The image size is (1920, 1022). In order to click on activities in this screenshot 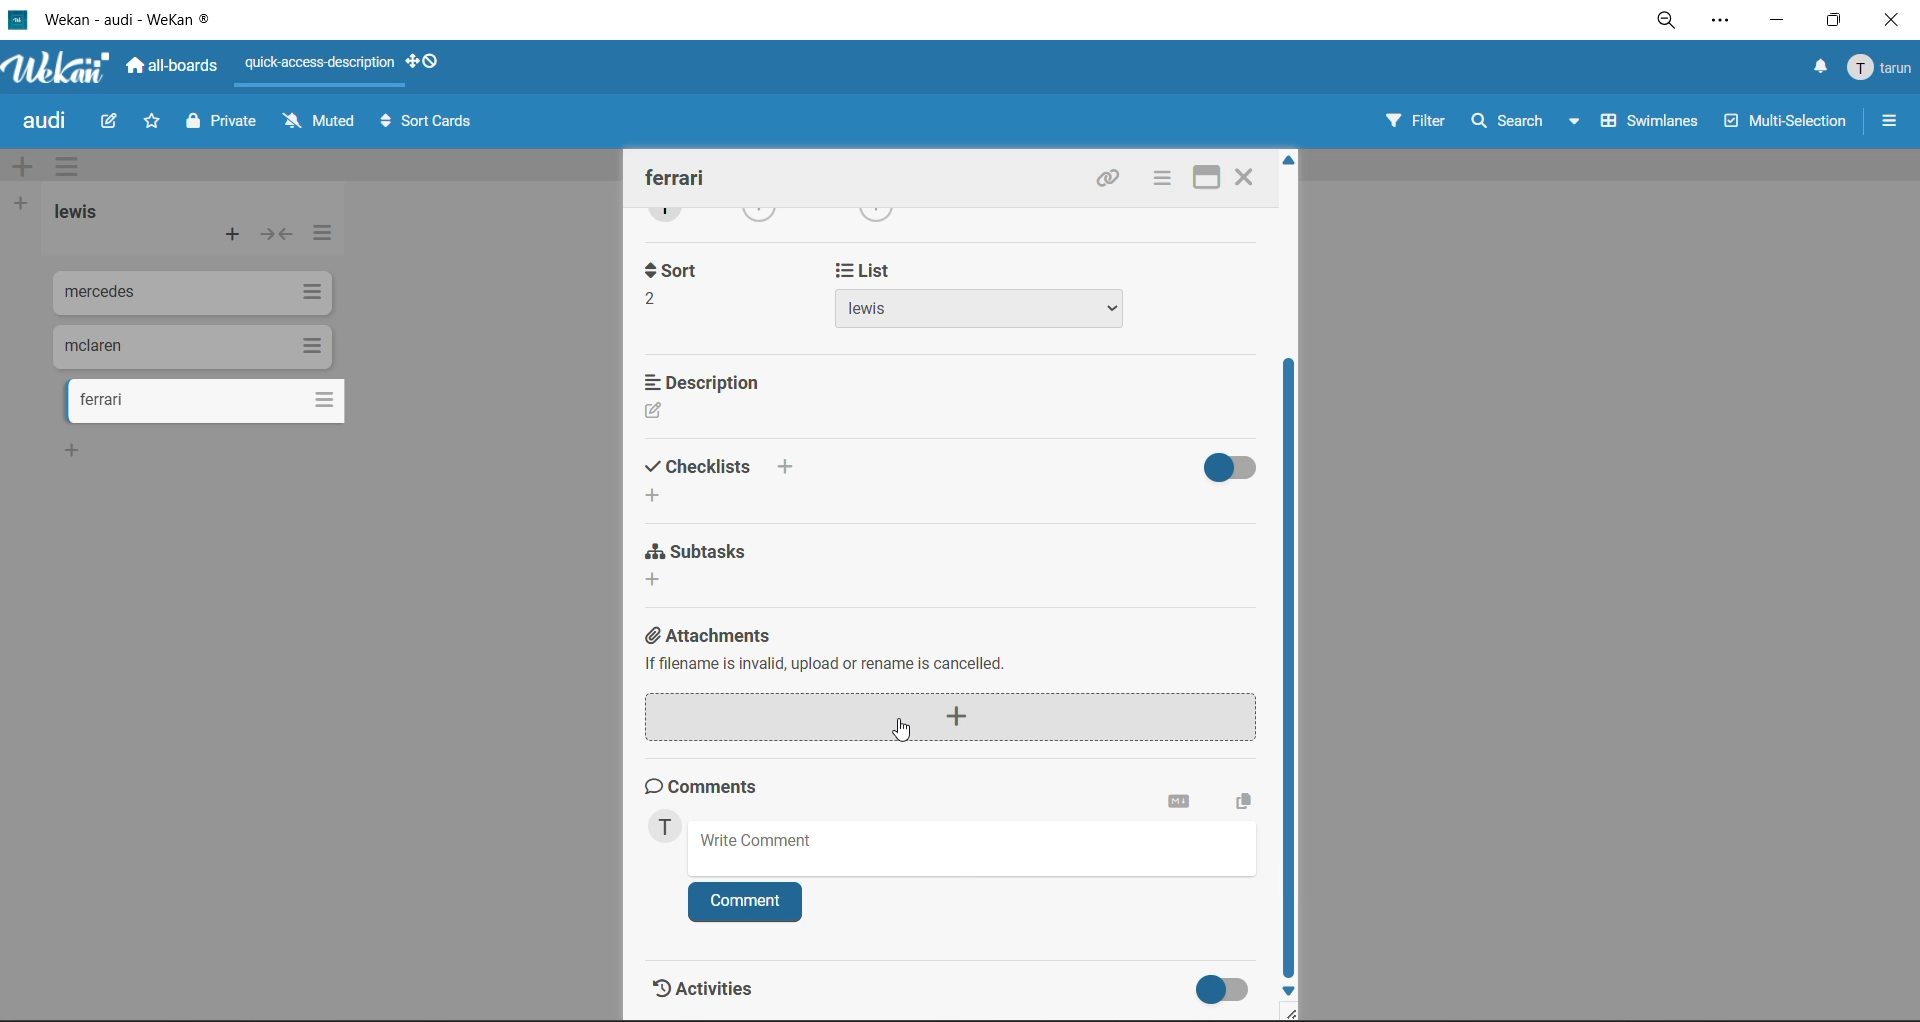, I will do `click(720, 994)`.